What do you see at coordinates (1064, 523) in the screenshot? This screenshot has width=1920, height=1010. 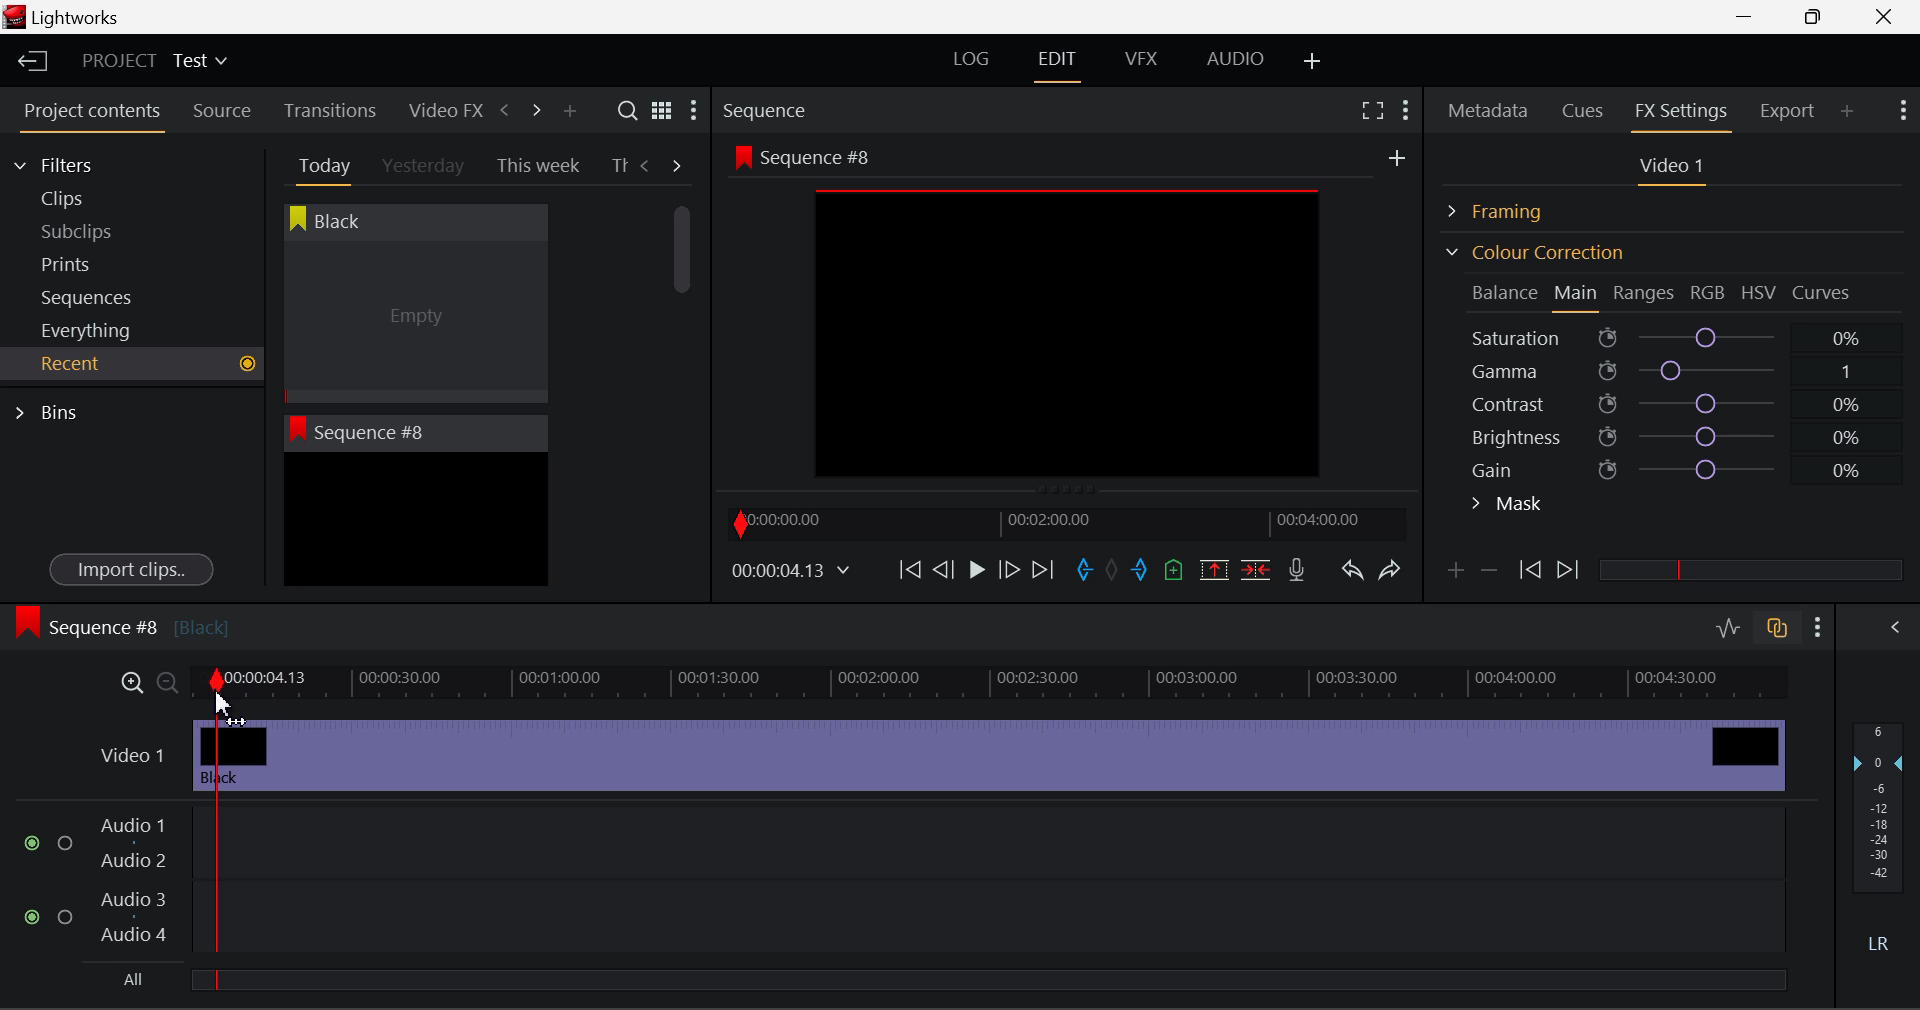 I see `Project Timeline Navigator` at bounding box center [1064, 523].